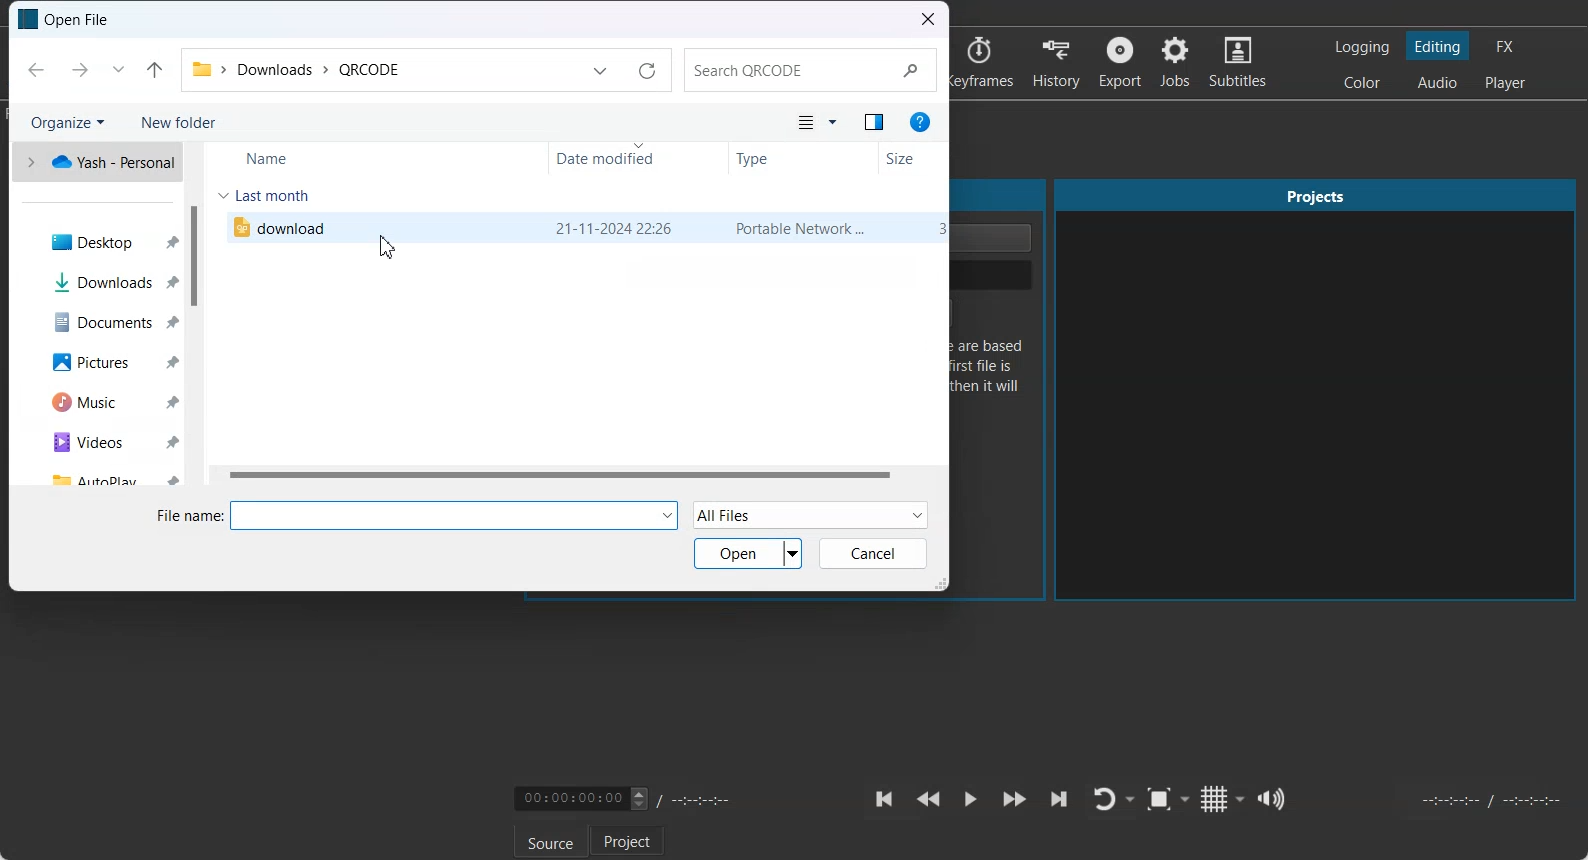  Describe the element at coordinates (1239, 62) in the screenshot. I see `Subtitles` at that location.